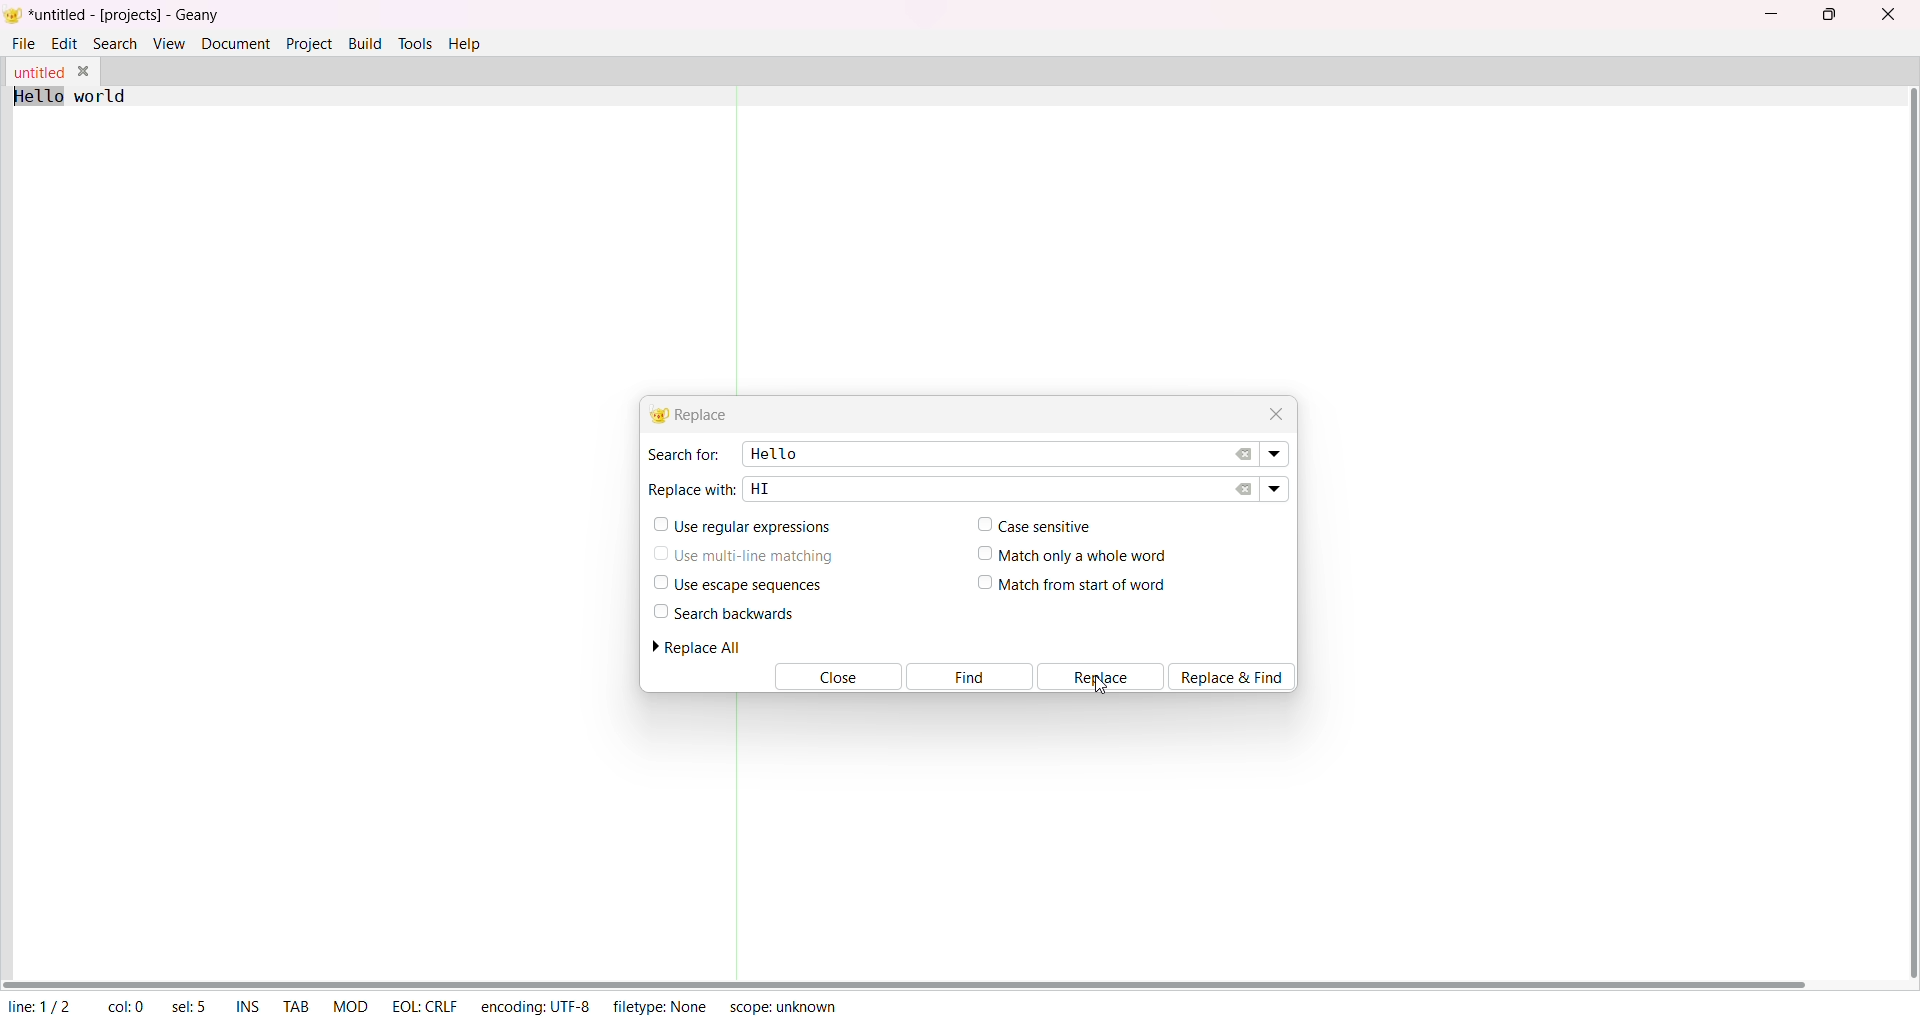 This screenshot has width=1920, height=1018. I want to click on use escape sequences, so click(734, 584).